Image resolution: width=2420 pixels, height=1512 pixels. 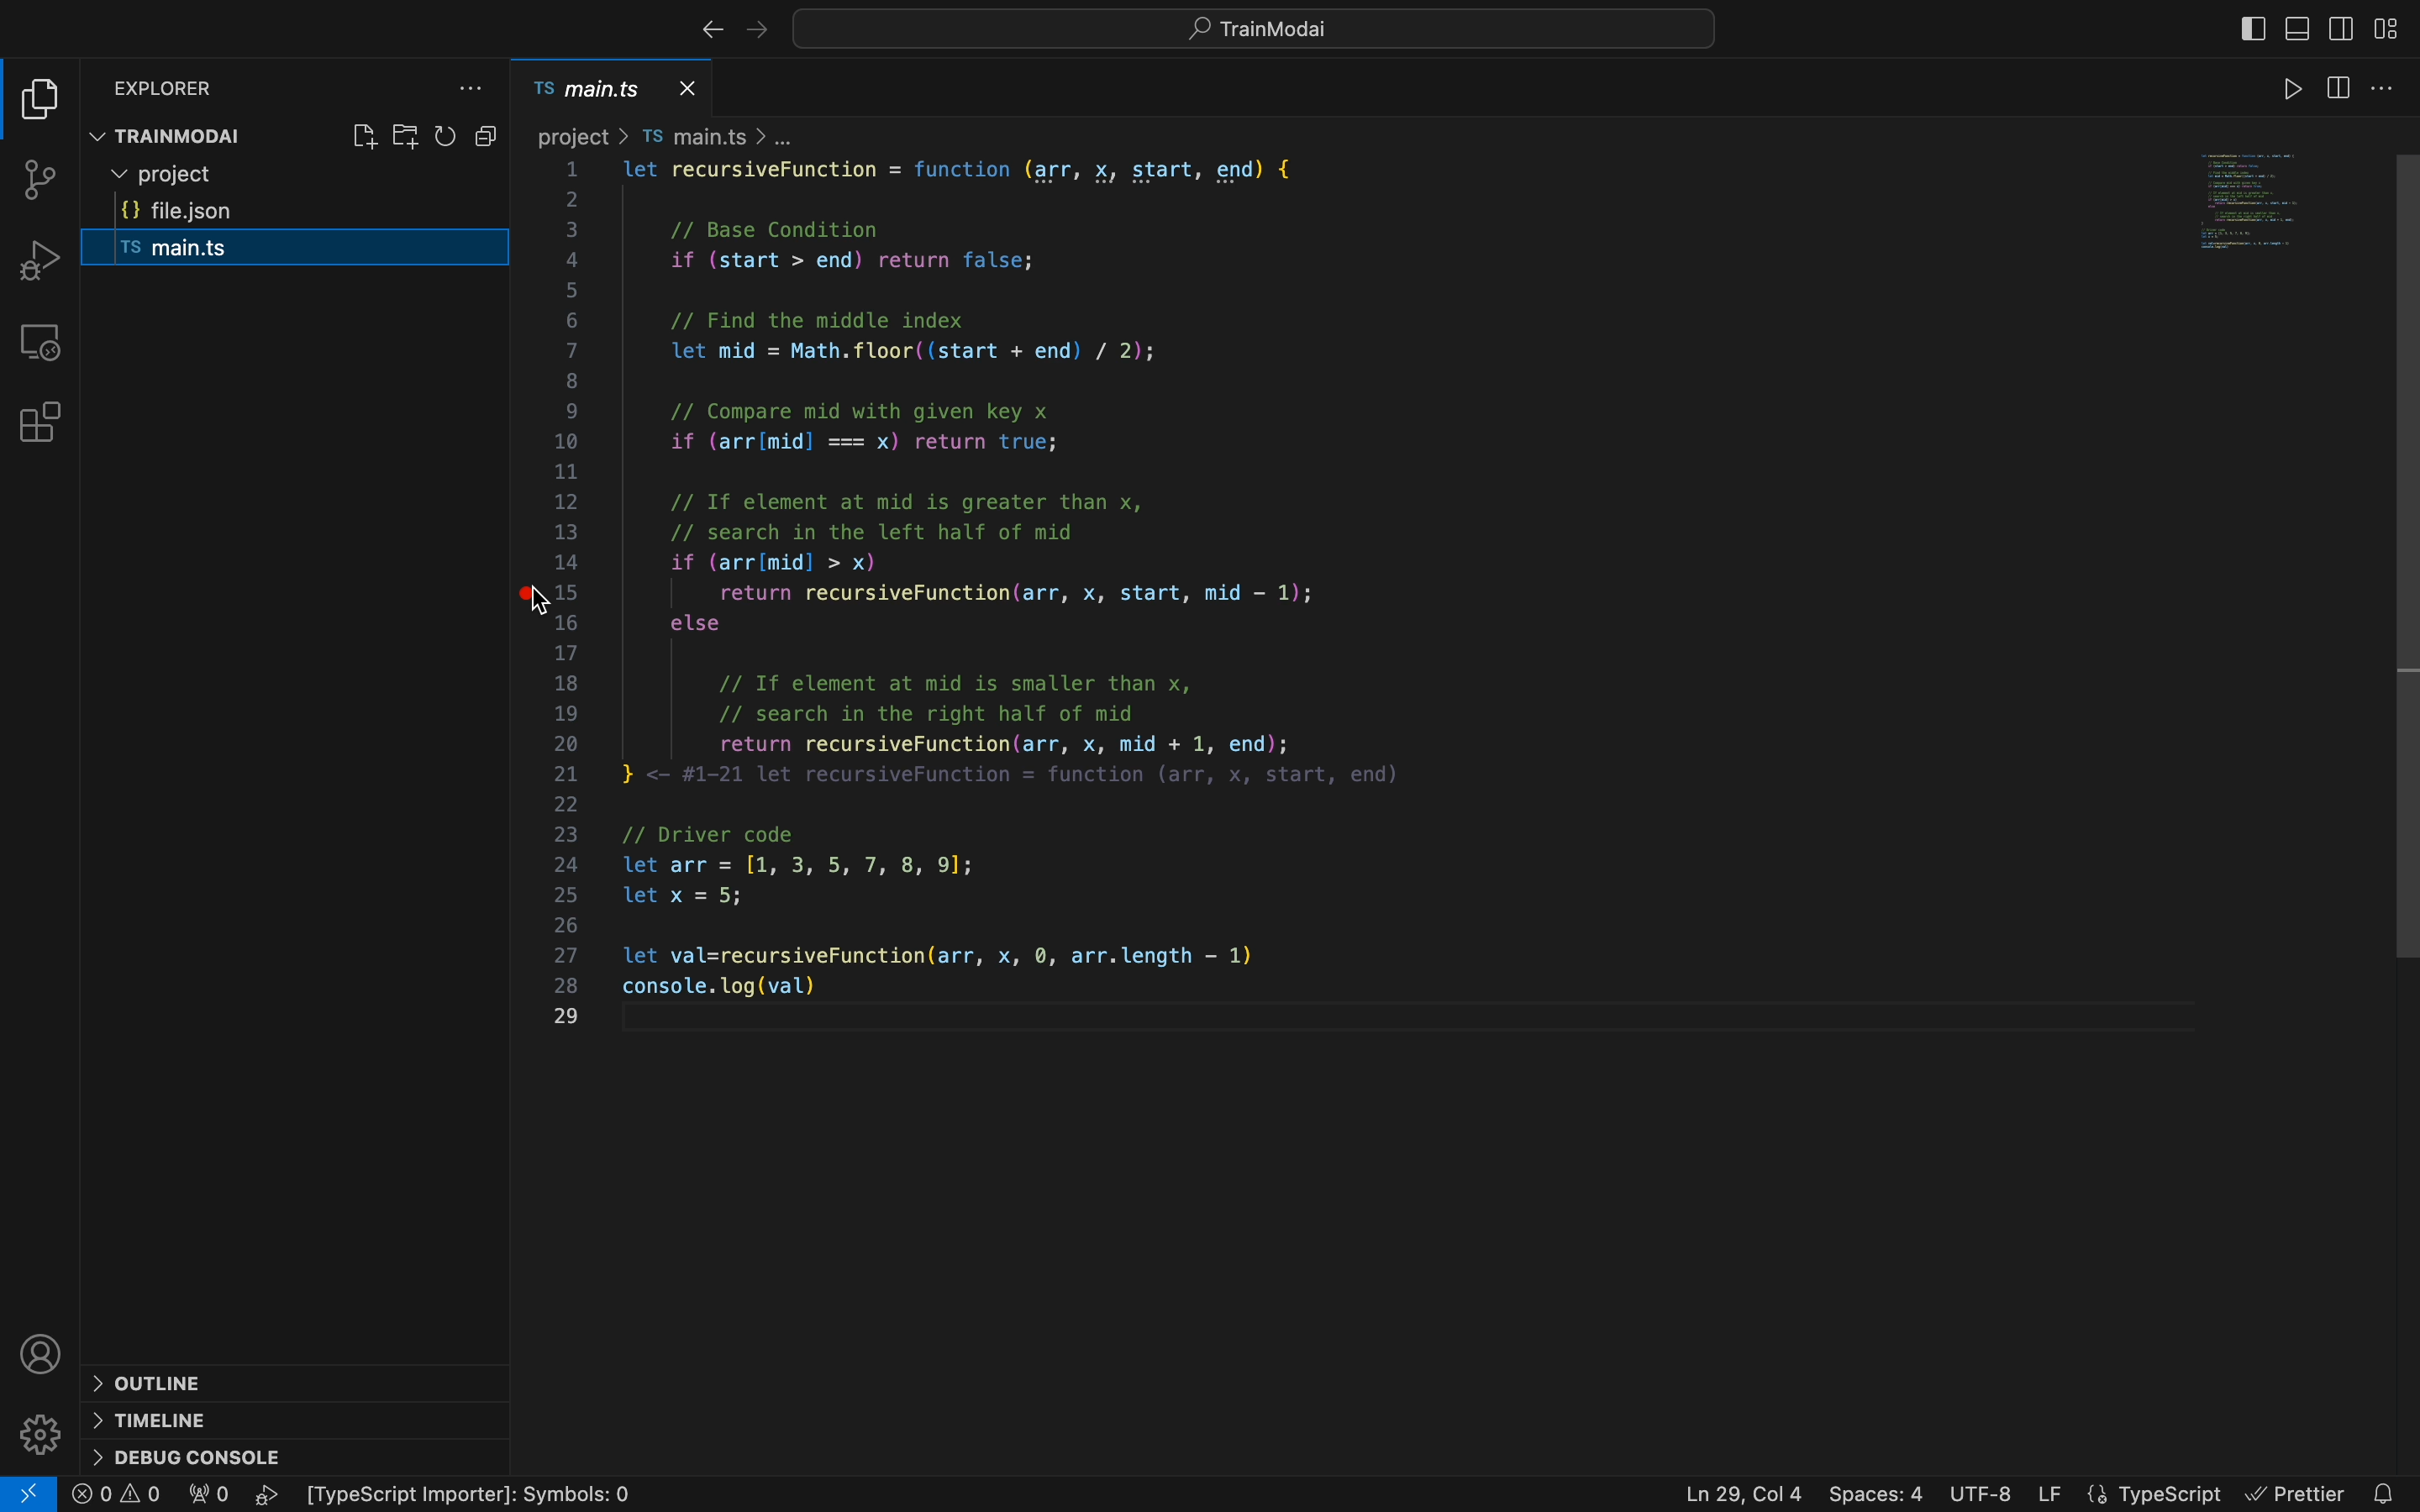 What do you see at coordinates (2387, 1493) in the screenshot?
I see `notification` at bounding box center [2387, 1493].